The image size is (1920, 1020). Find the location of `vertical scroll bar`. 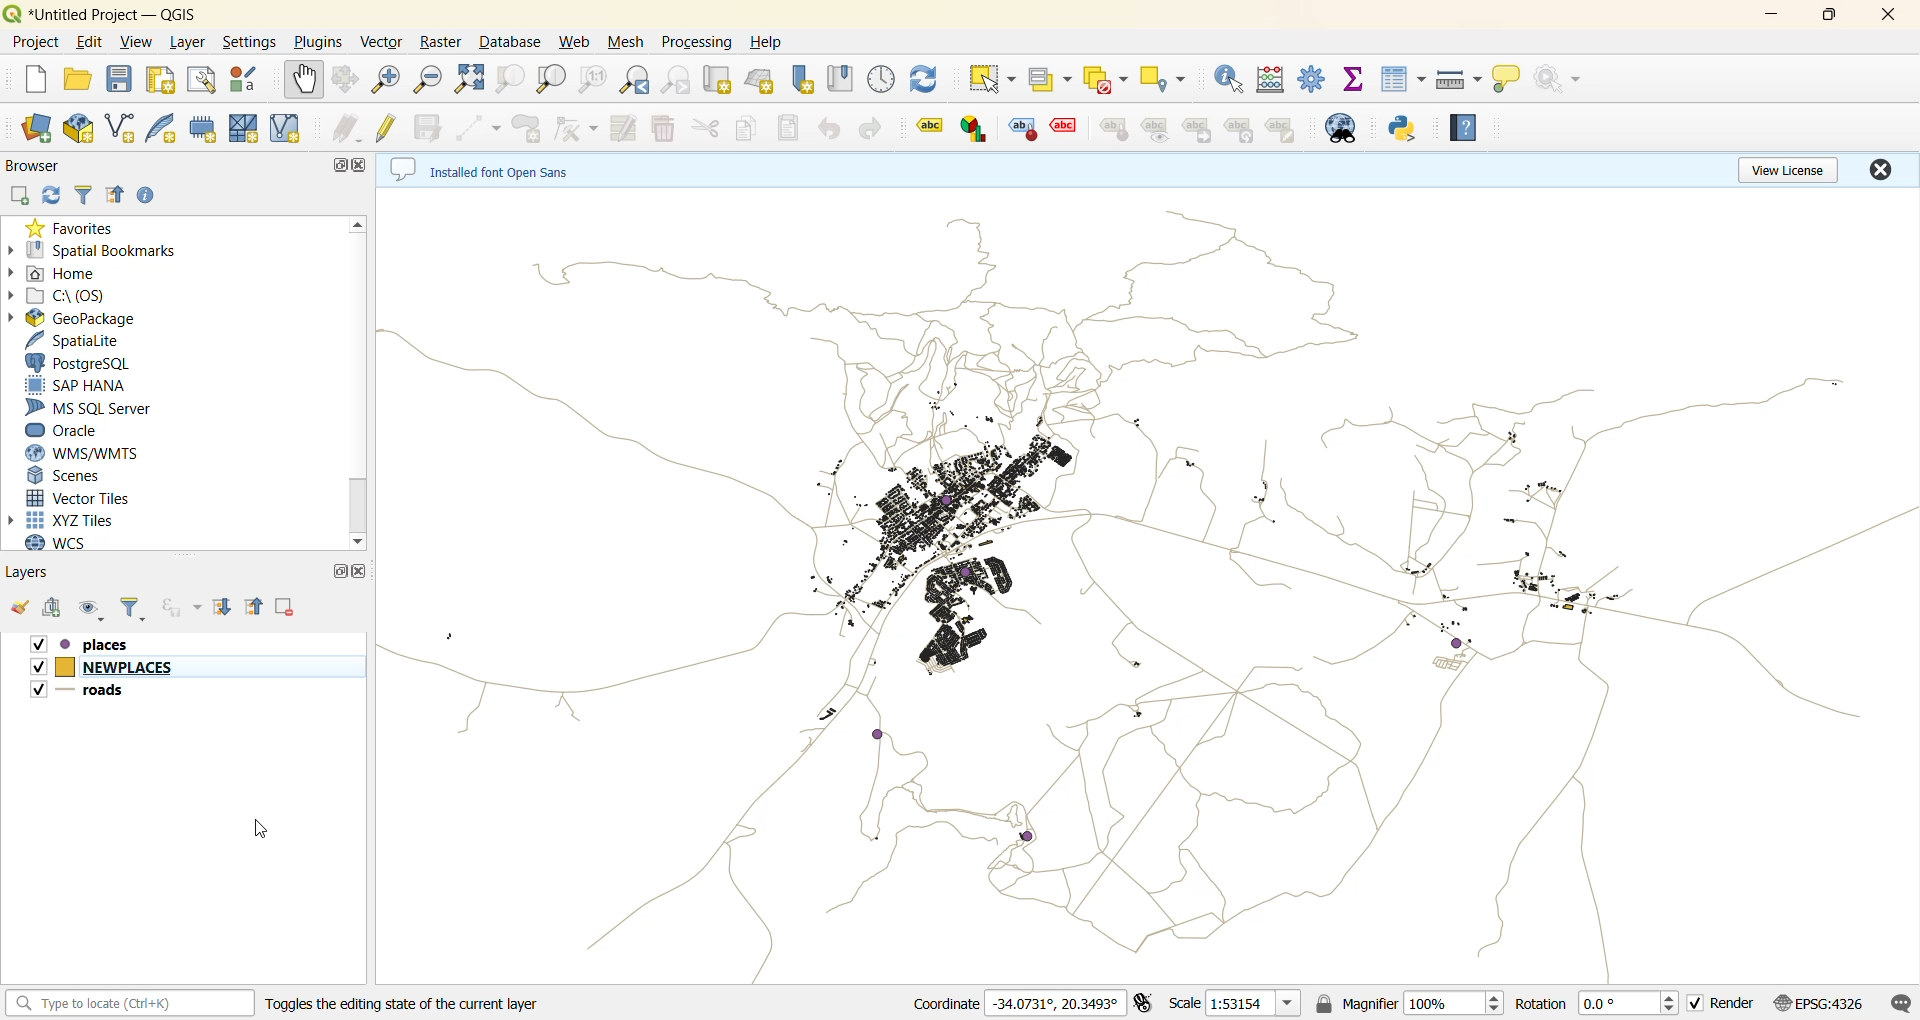

vertical scroll bar is located at coordinates (361, 384).